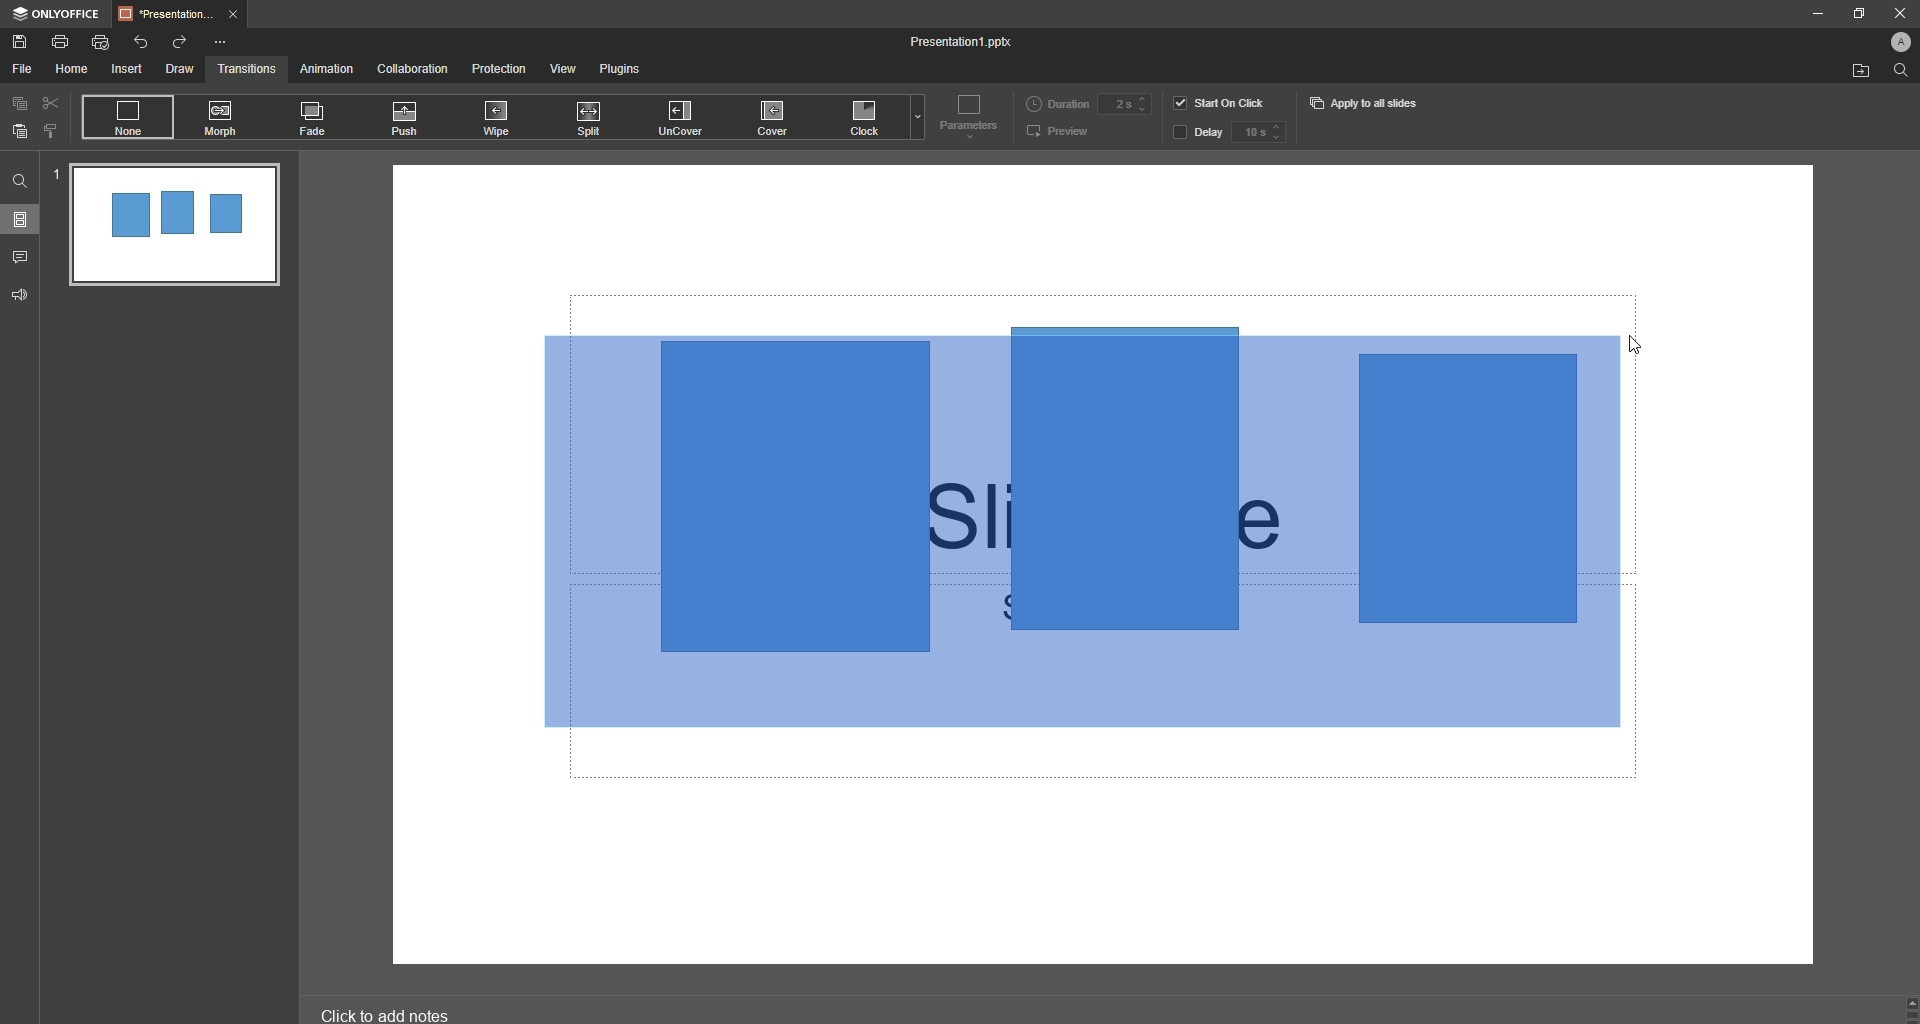  Describe the element at coordinates (23, 69) in the screenshot. I see `File` at that location.